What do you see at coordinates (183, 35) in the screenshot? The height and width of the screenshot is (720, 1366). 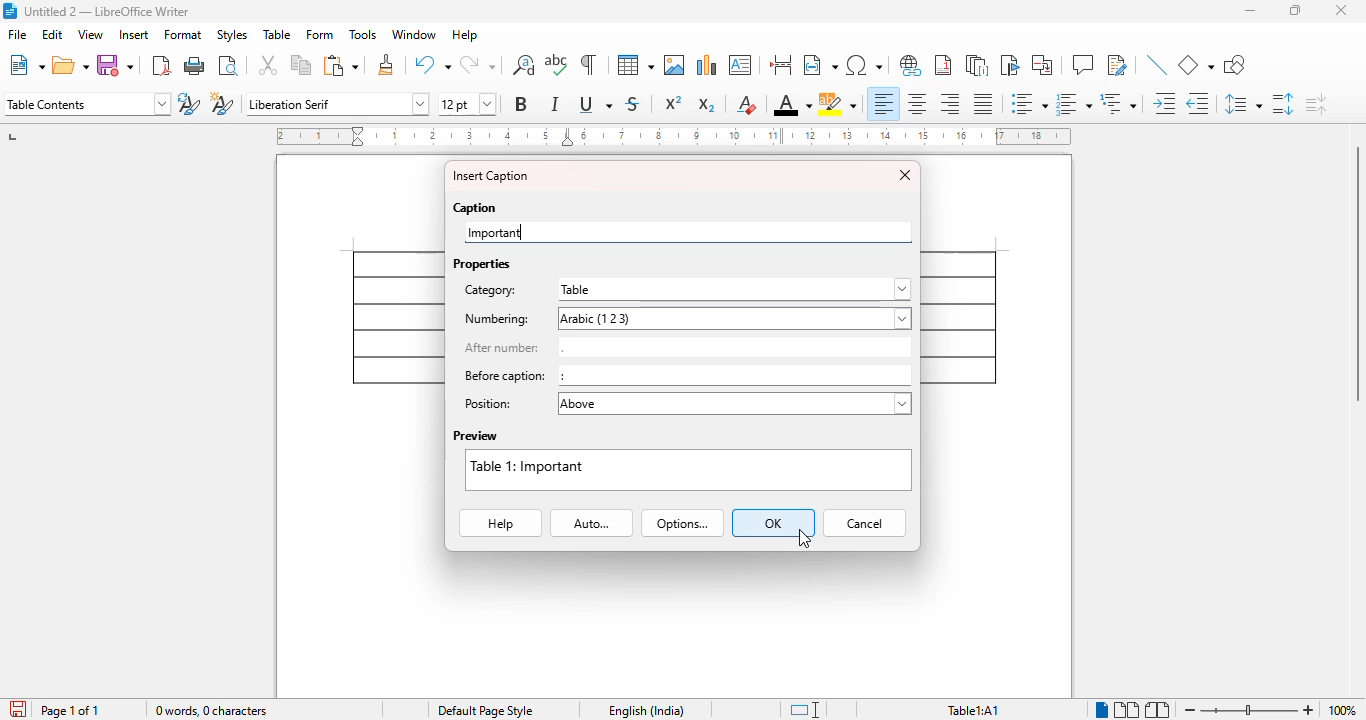 I see `format` at bounding box center [183, 35].